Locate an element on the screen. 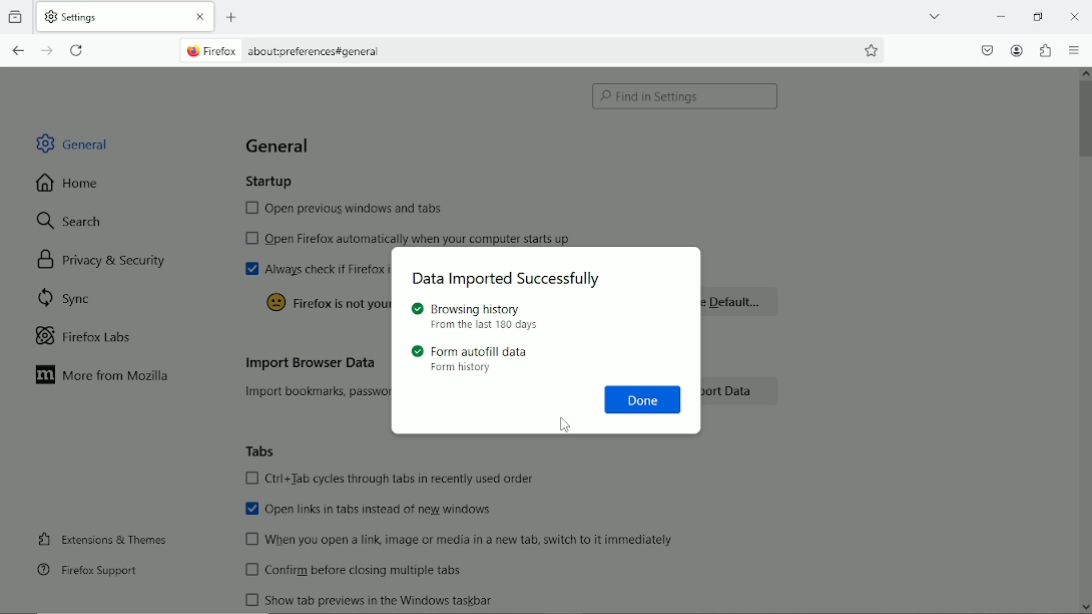 The image size is (1092, 614). Data imported successfully is located at coordinates (514, 280).